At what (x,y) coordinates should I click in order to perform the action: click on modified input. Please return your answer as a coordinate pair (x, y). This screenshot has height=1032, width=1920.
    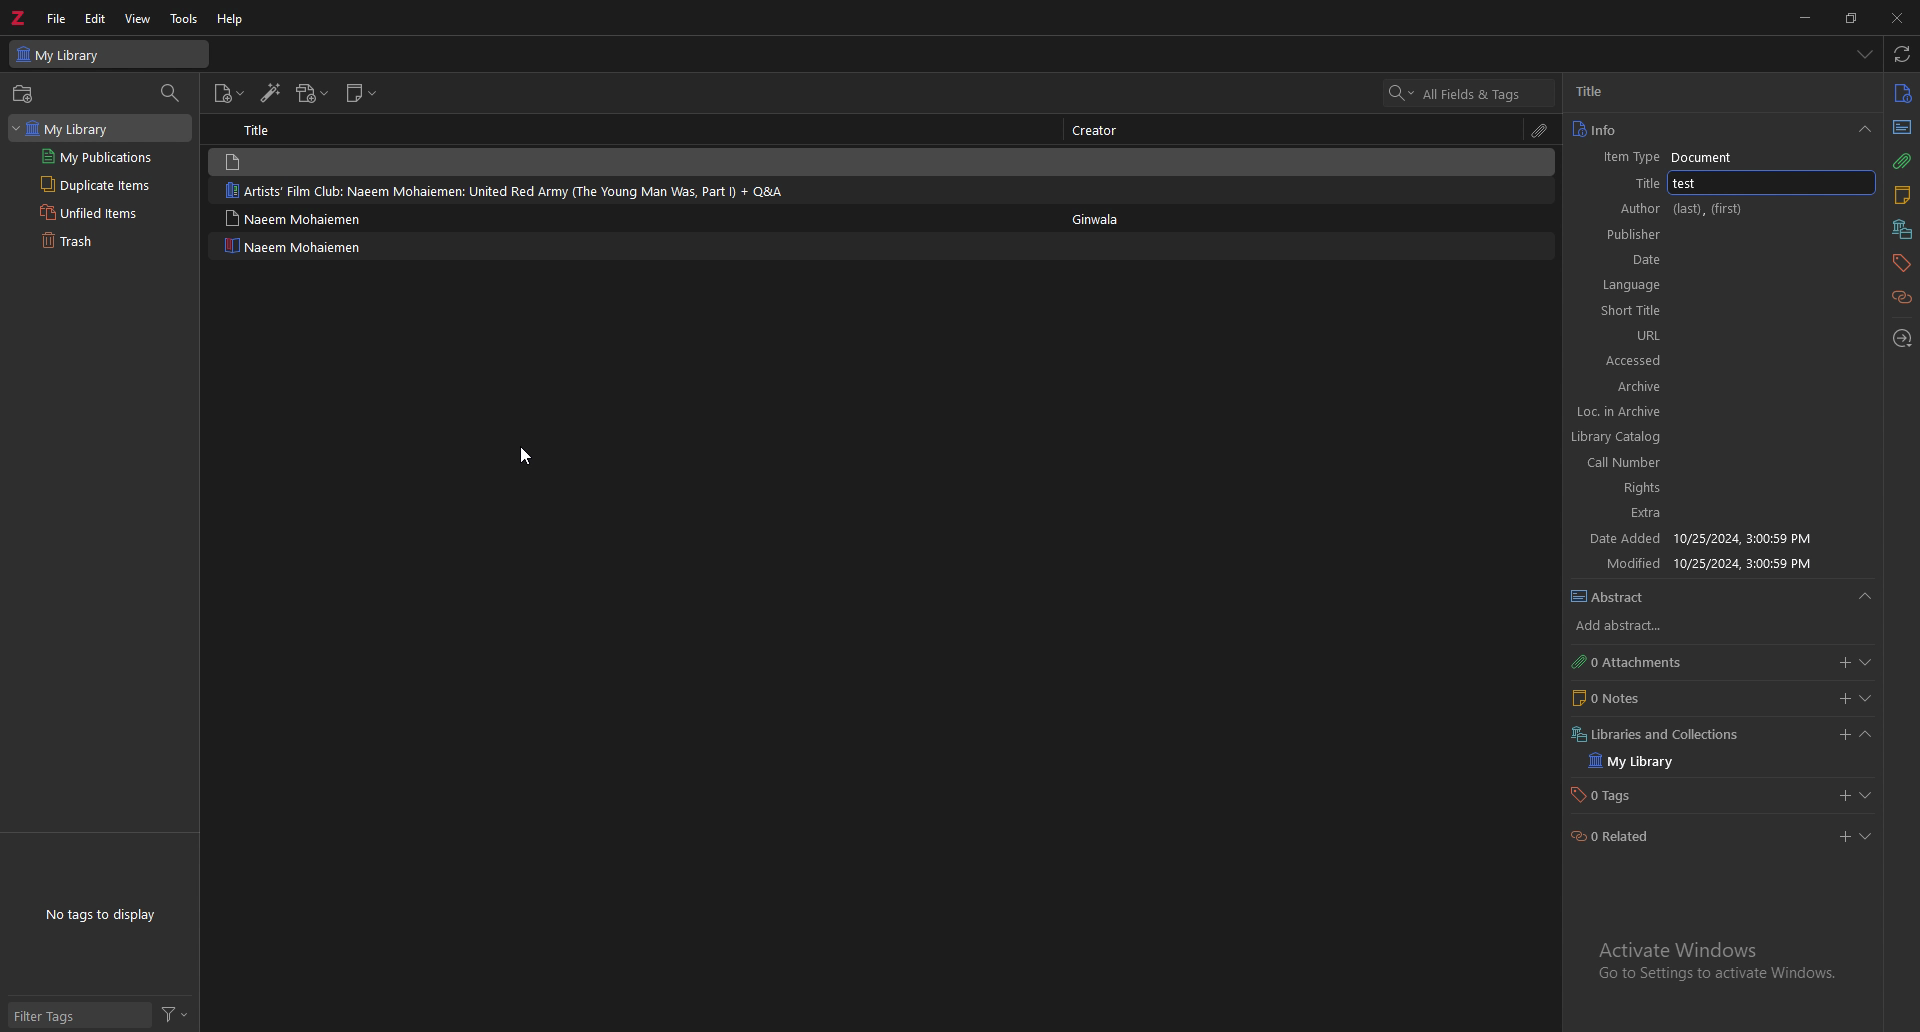
    Looking at the image, I should click on (1782, 792).